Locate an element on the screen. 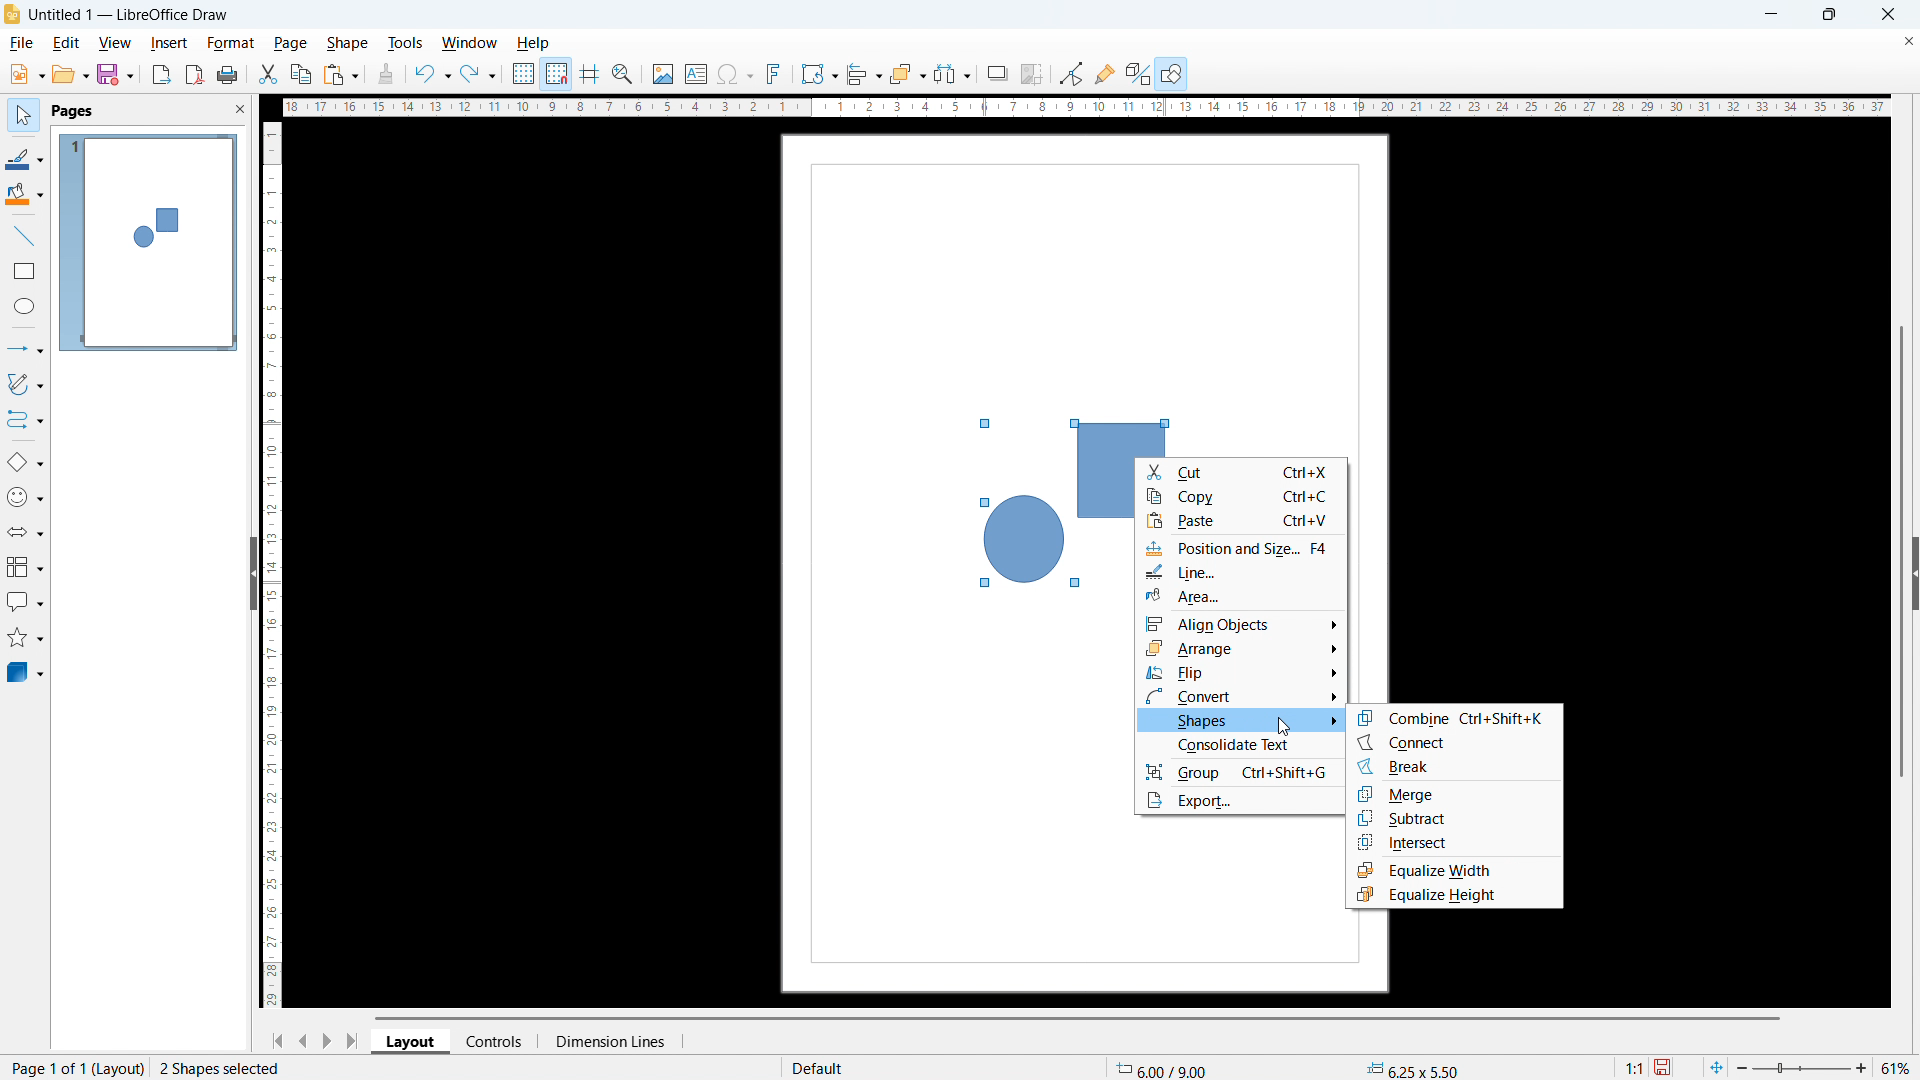  expand sidebar is located at coordinates (1916, 573).